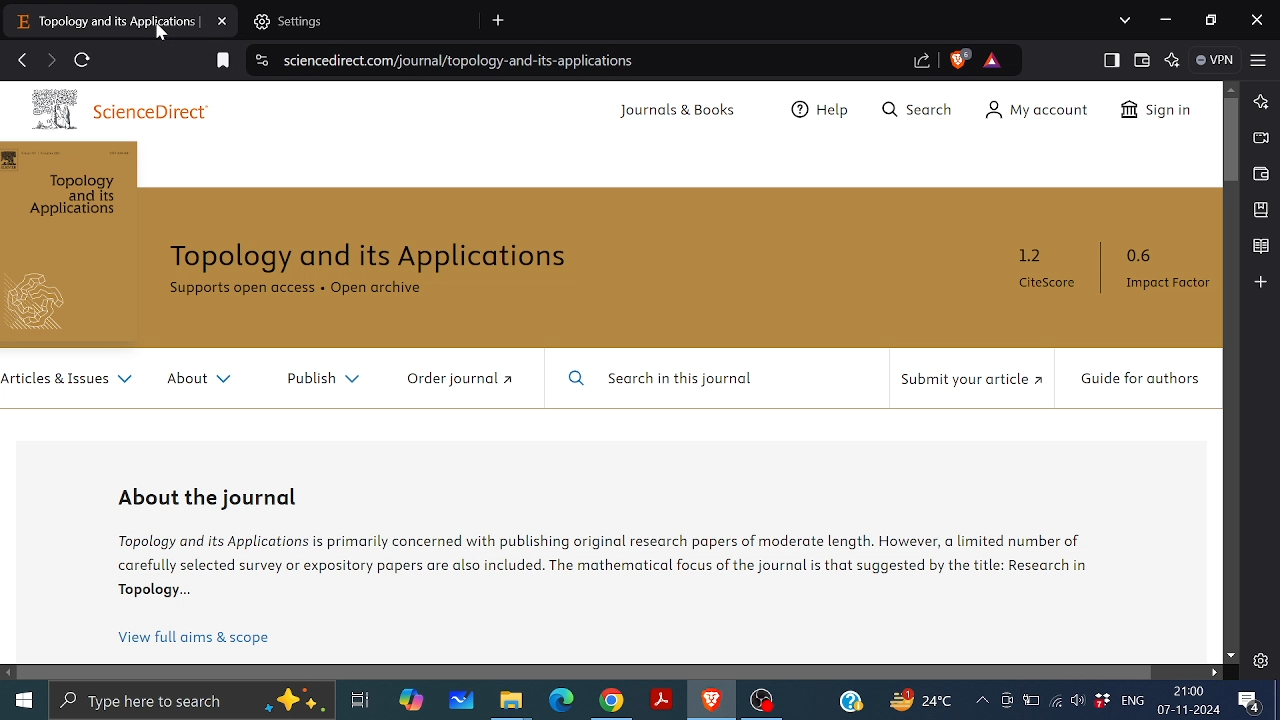 This screenshot has width=1280, height=720. I want to click on OBS recording, so click(762, 701).